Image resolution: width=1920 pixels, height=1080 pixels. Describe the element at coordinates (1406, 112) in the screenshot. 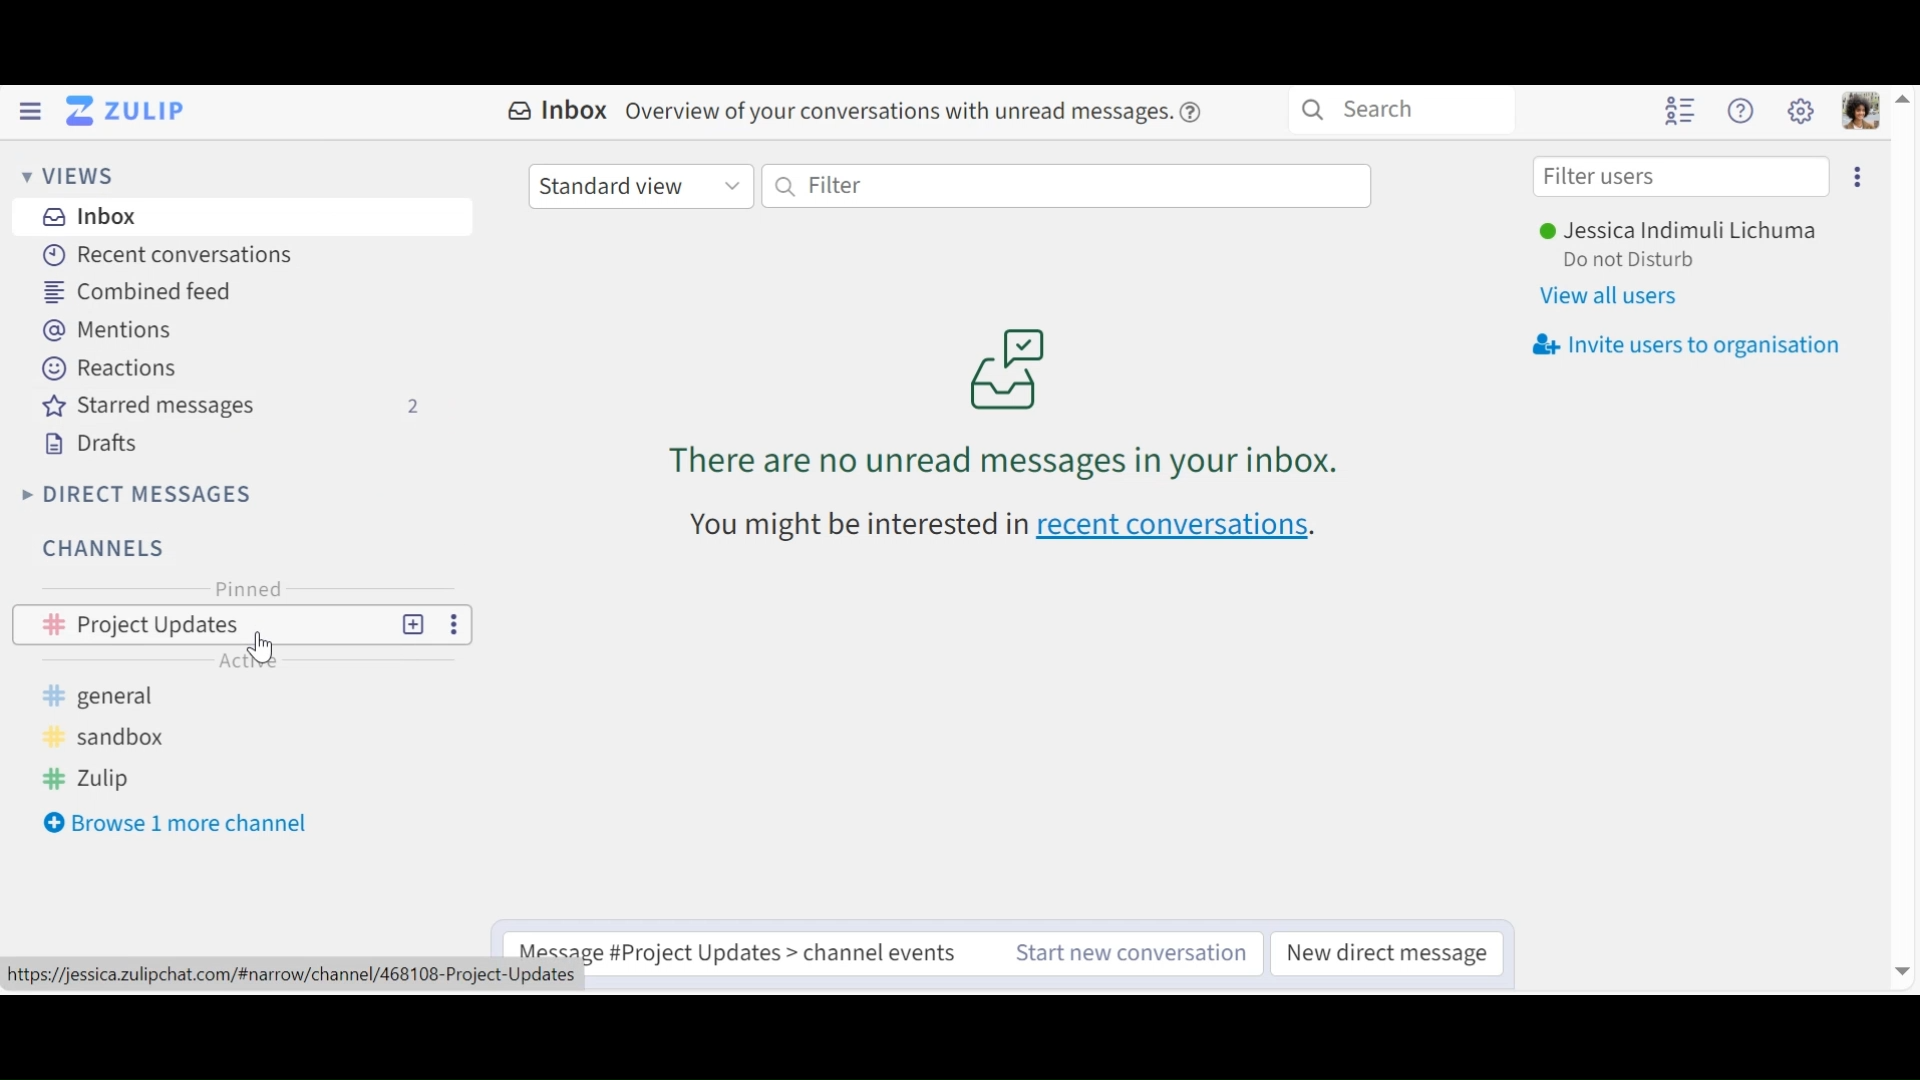

I see `Search` at that location.